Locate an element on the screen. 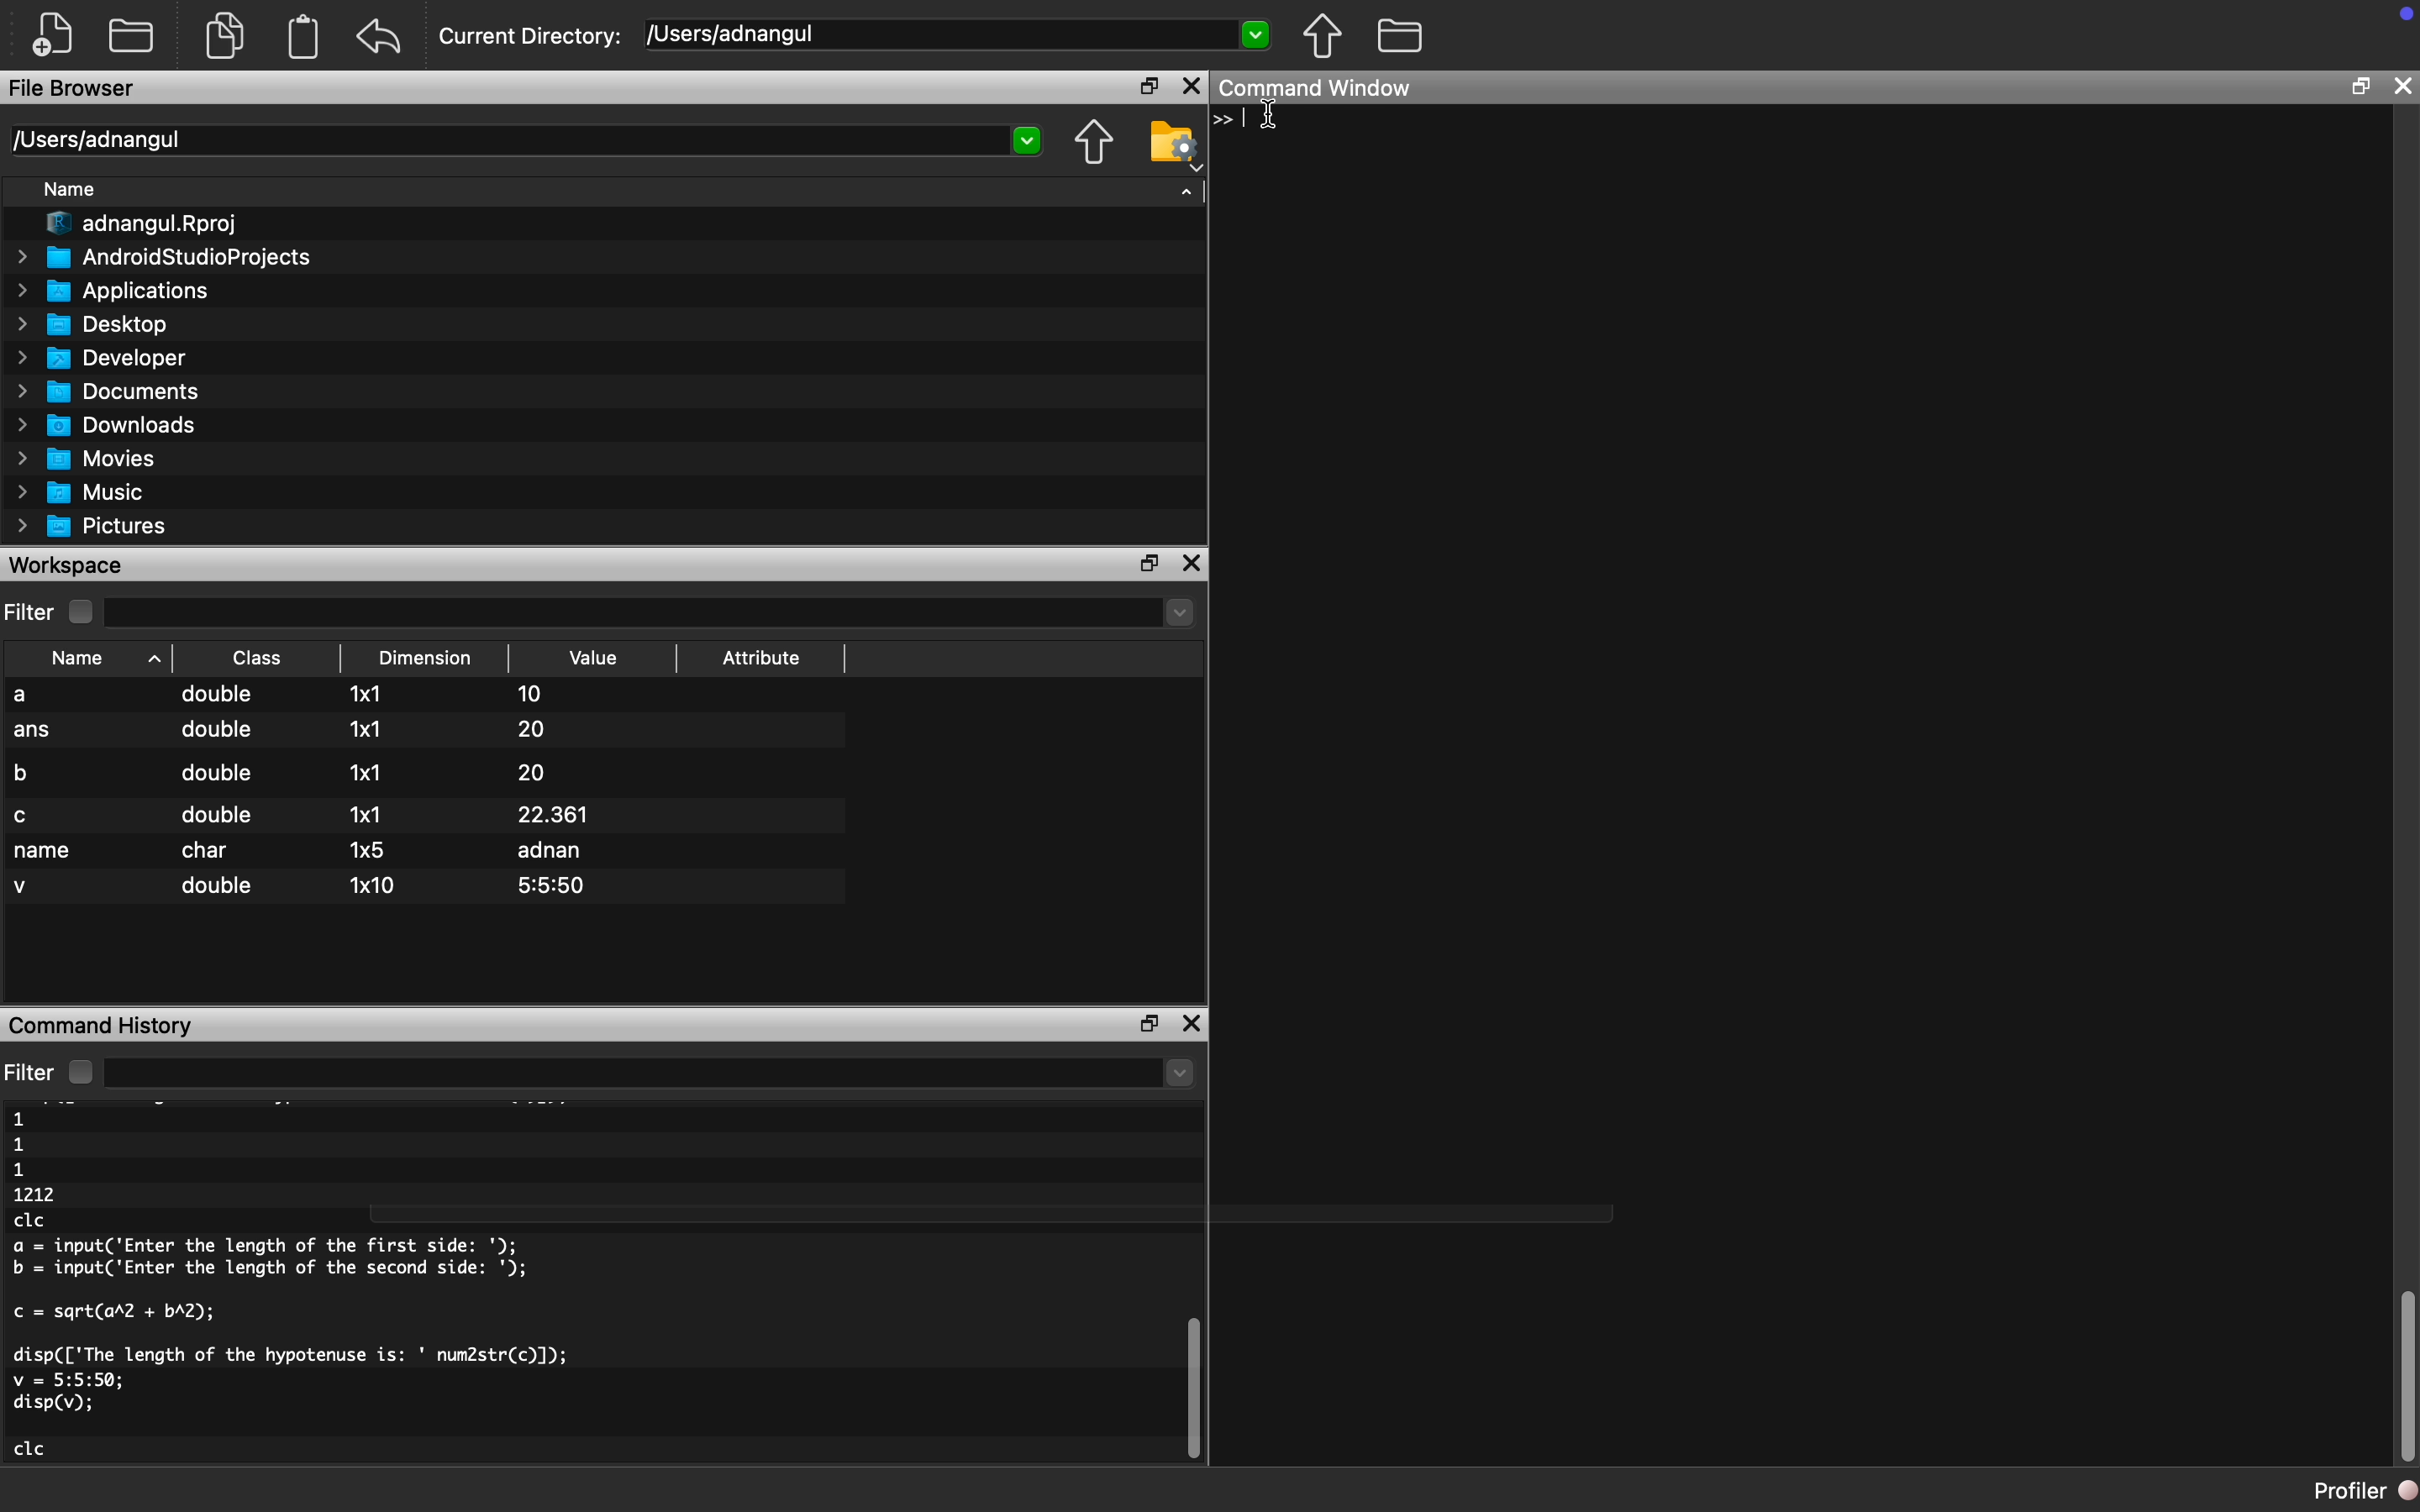 The image size is (2420, 1512). Attribute is located at coordinates (759, 657).